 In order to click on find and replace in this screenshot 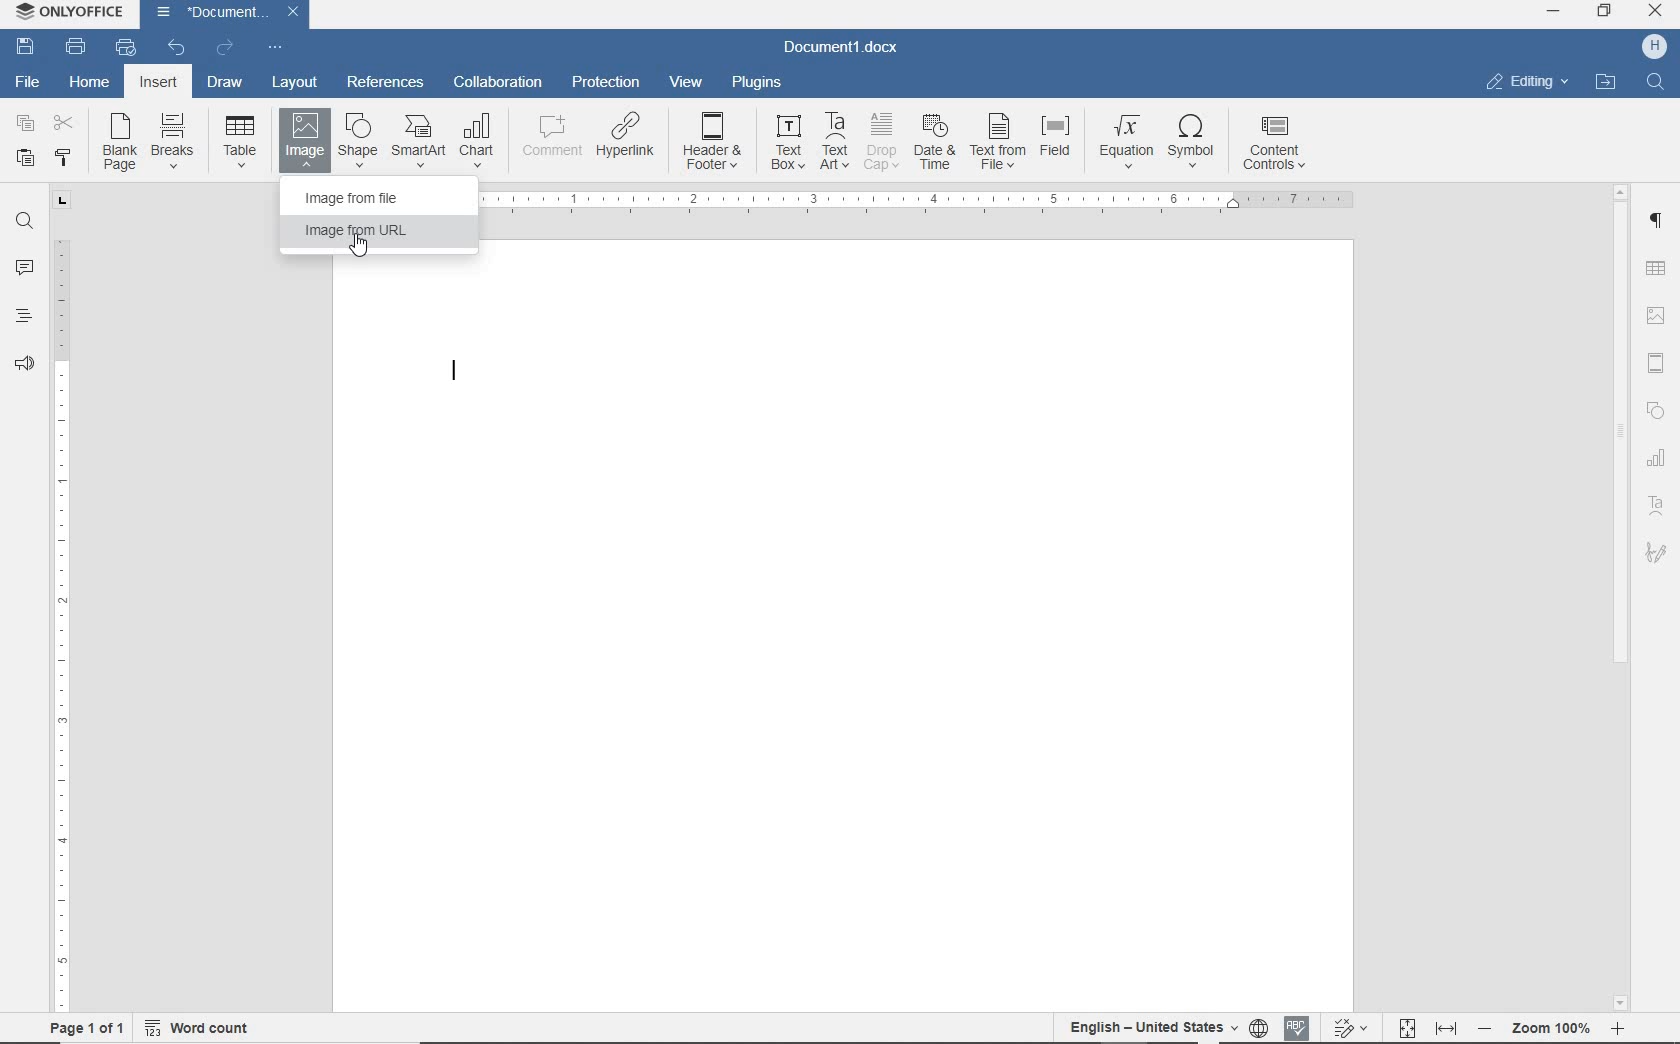, I will do `click(28, 221)`.